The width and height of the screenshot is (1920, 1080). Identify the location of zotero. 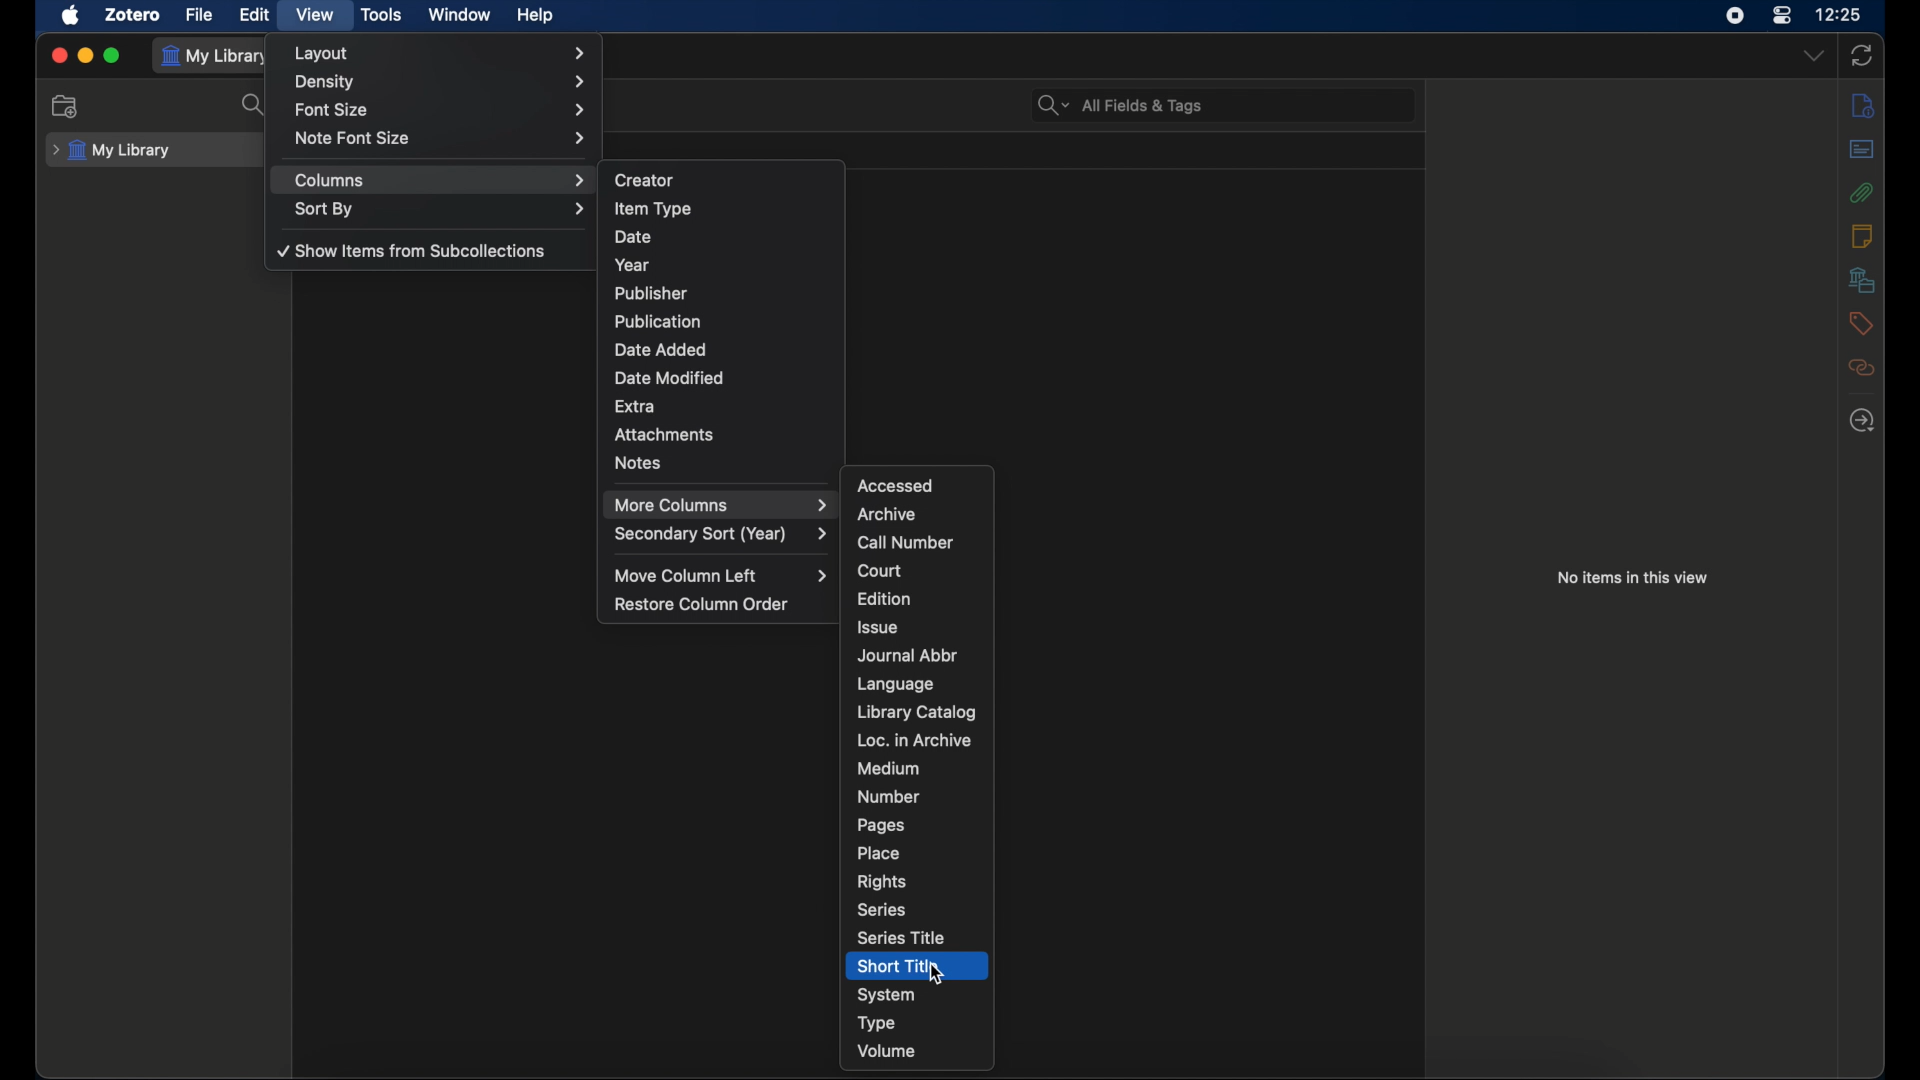
(133, 15).